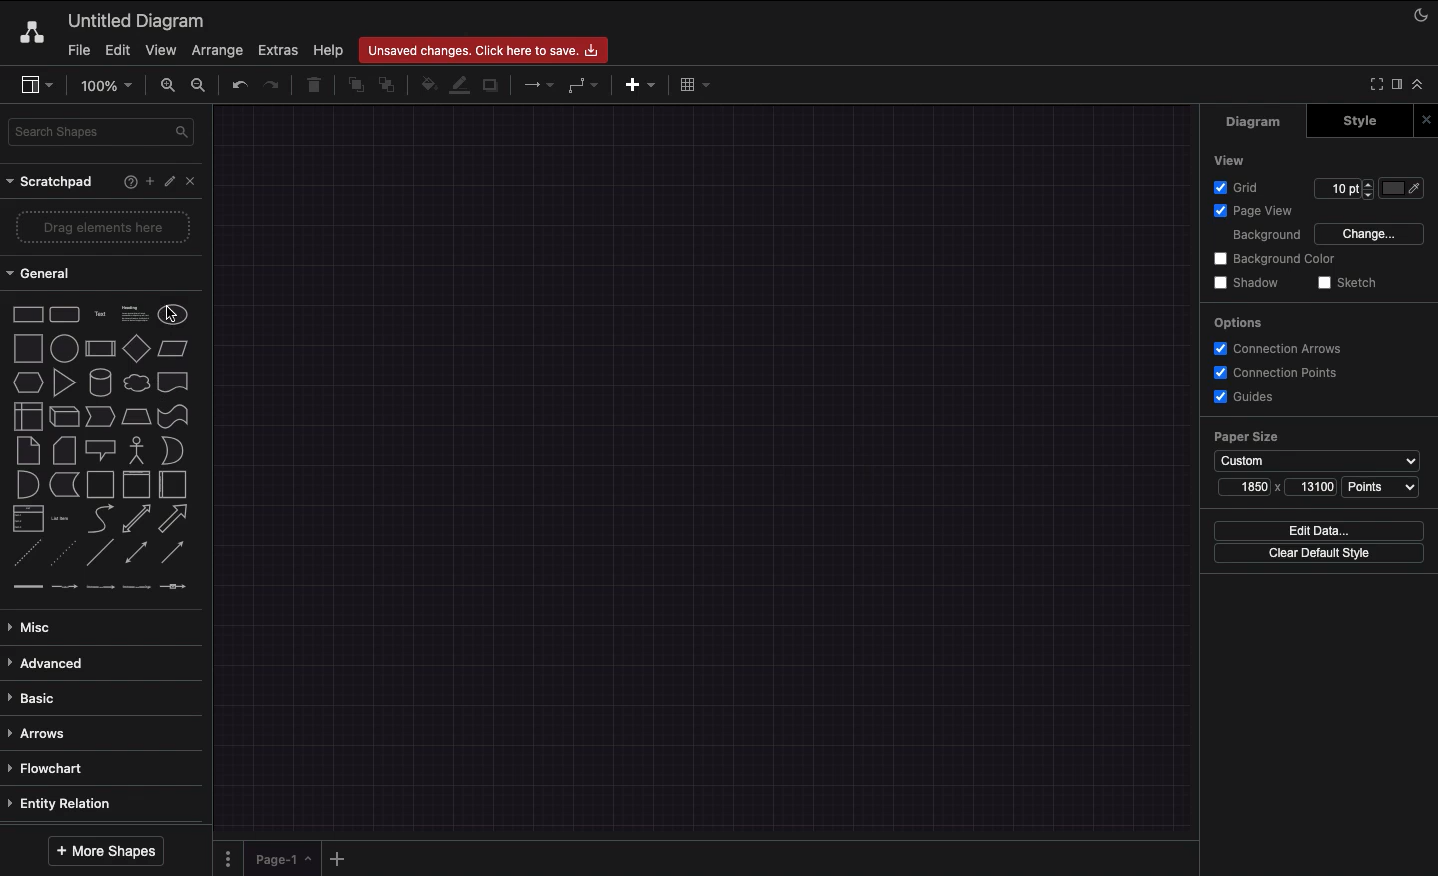  What do you see at coordinates (51, 182) in the screenshot?
I see `Scrathpad` at bounding box center [51, 182].